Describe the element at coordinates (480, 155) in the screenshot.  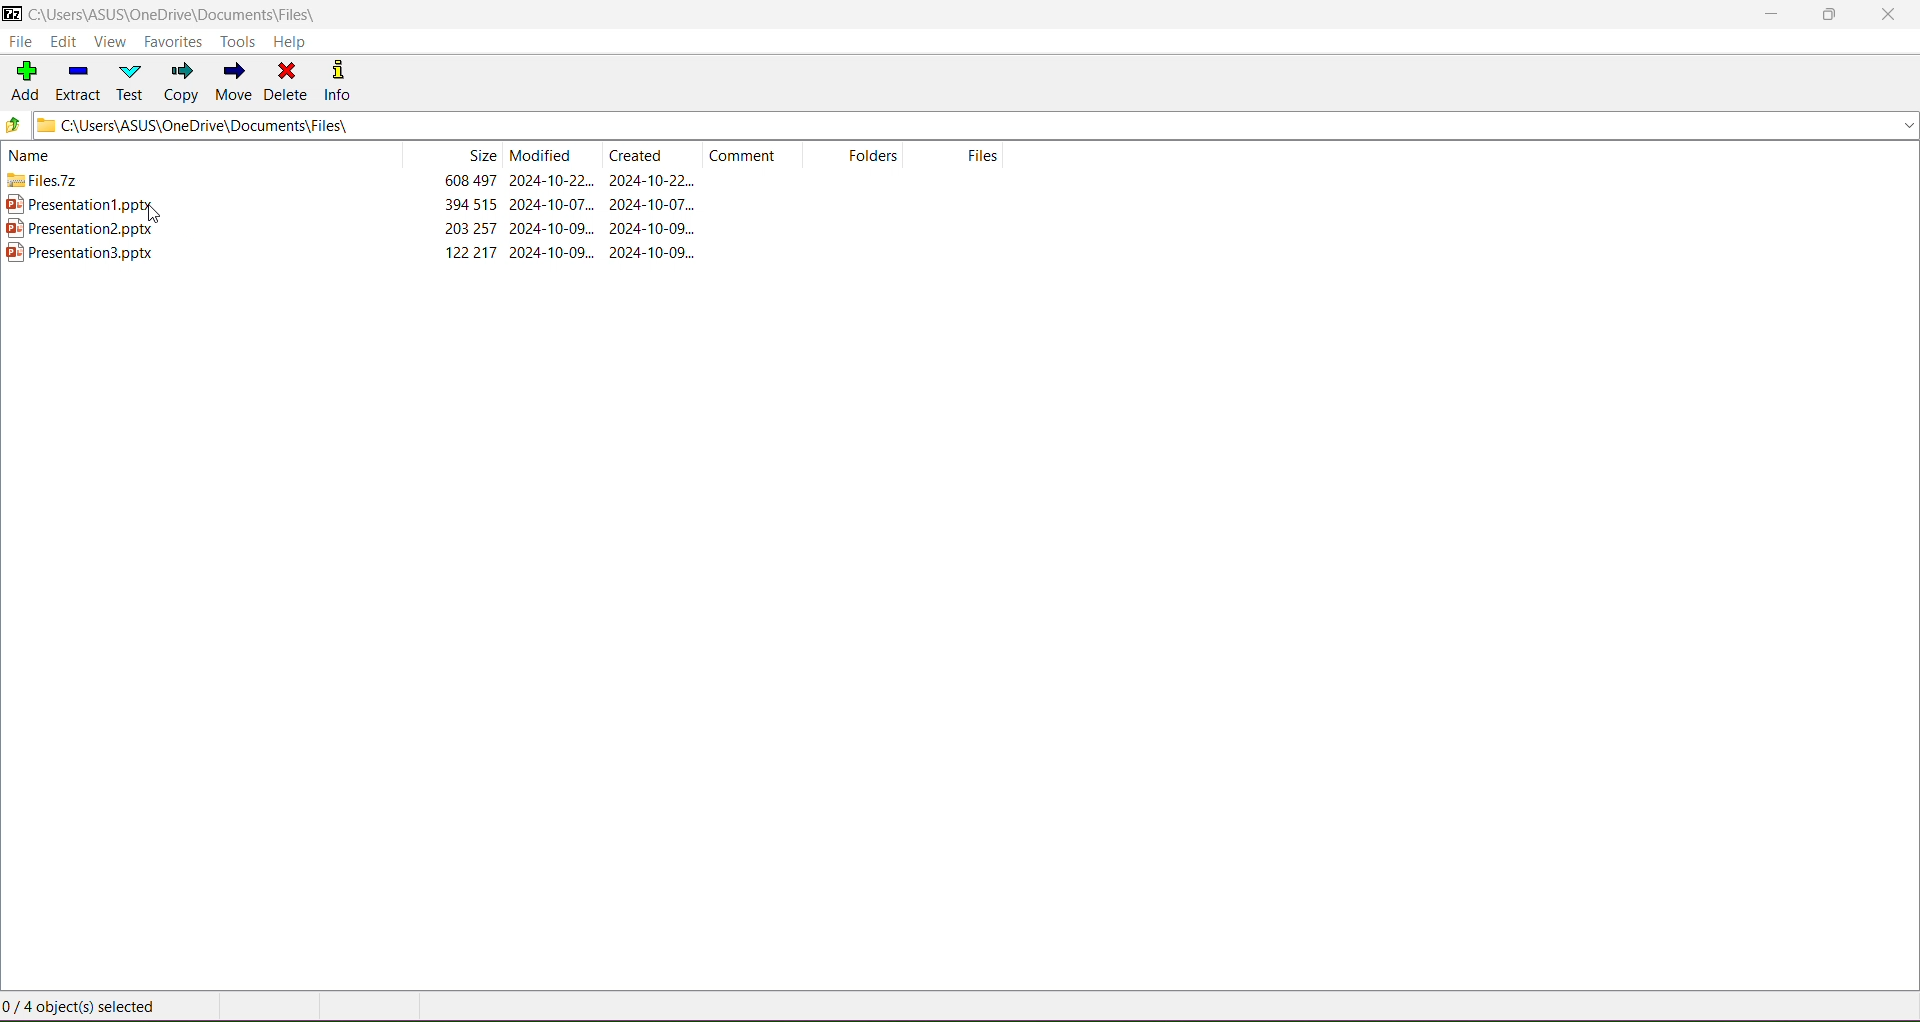
I see `size` at that location.